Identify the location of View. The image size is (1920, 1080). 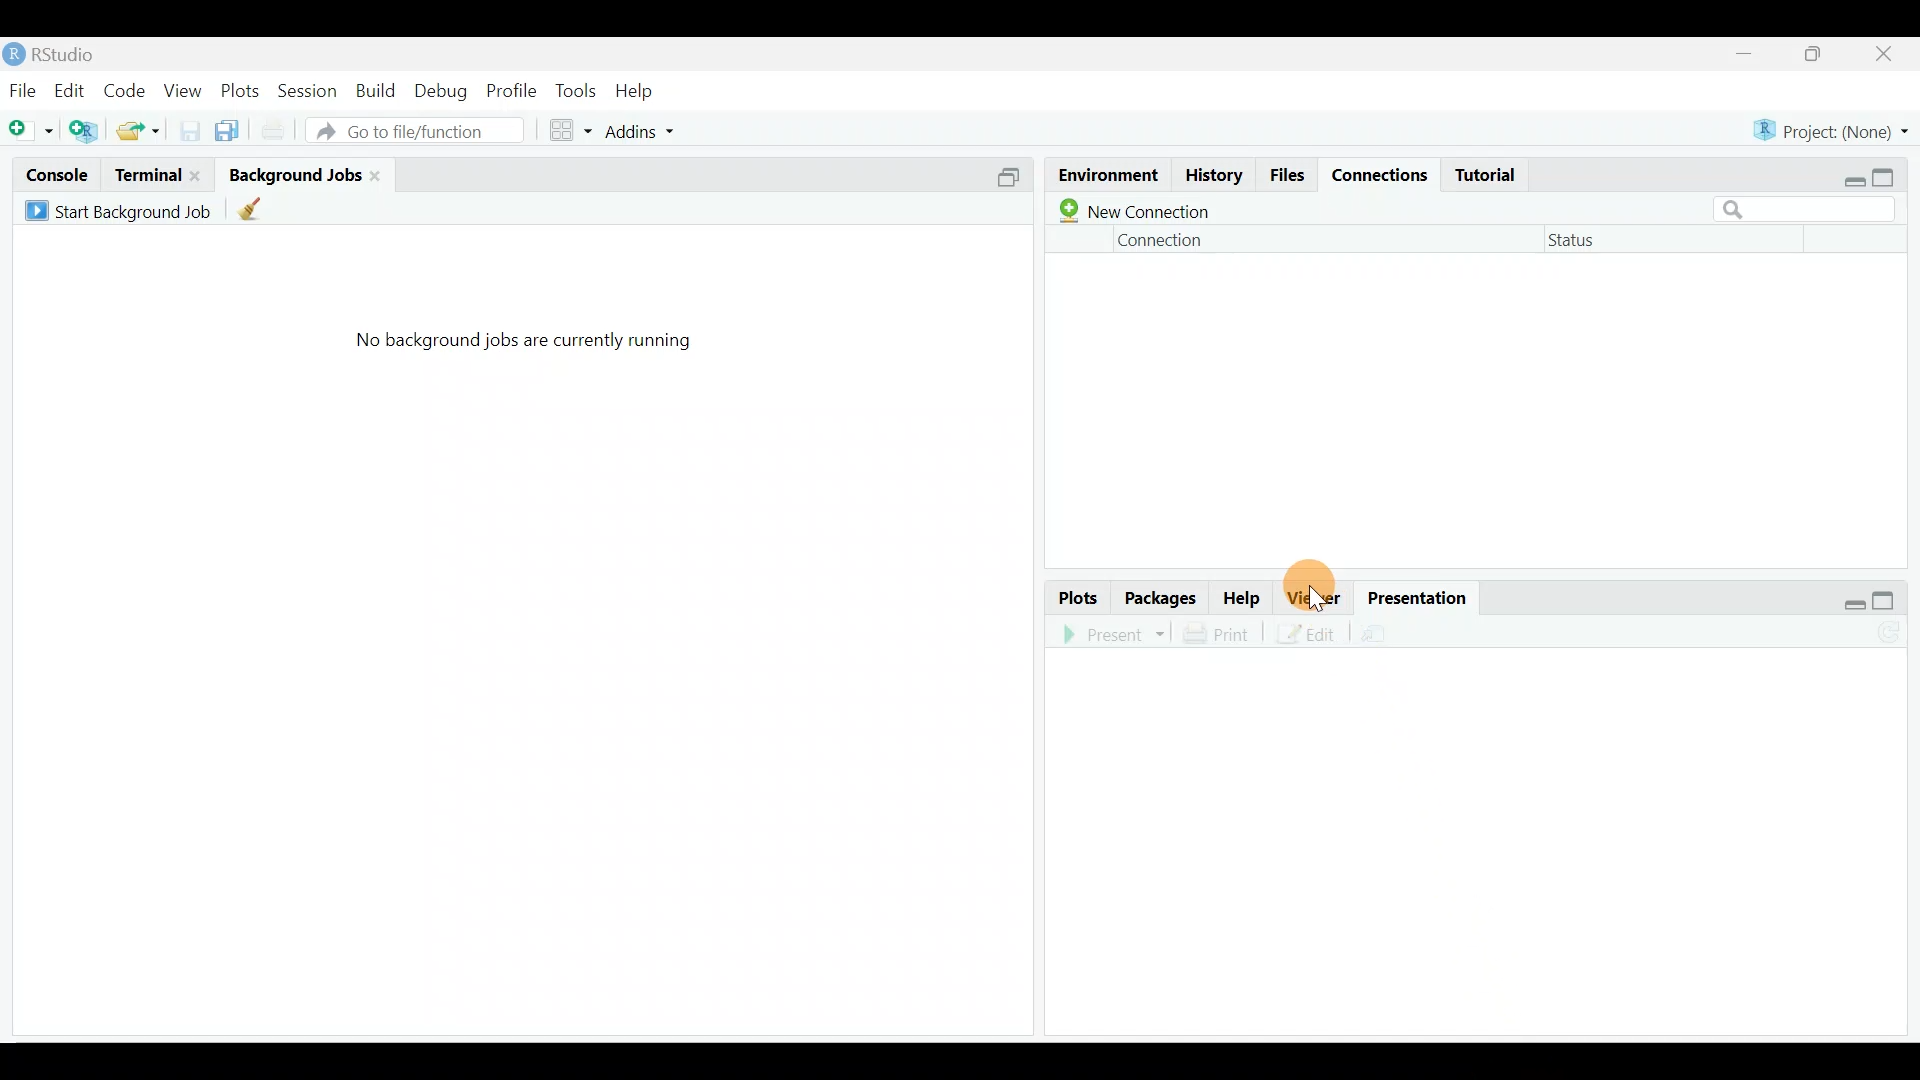
(182, 91).